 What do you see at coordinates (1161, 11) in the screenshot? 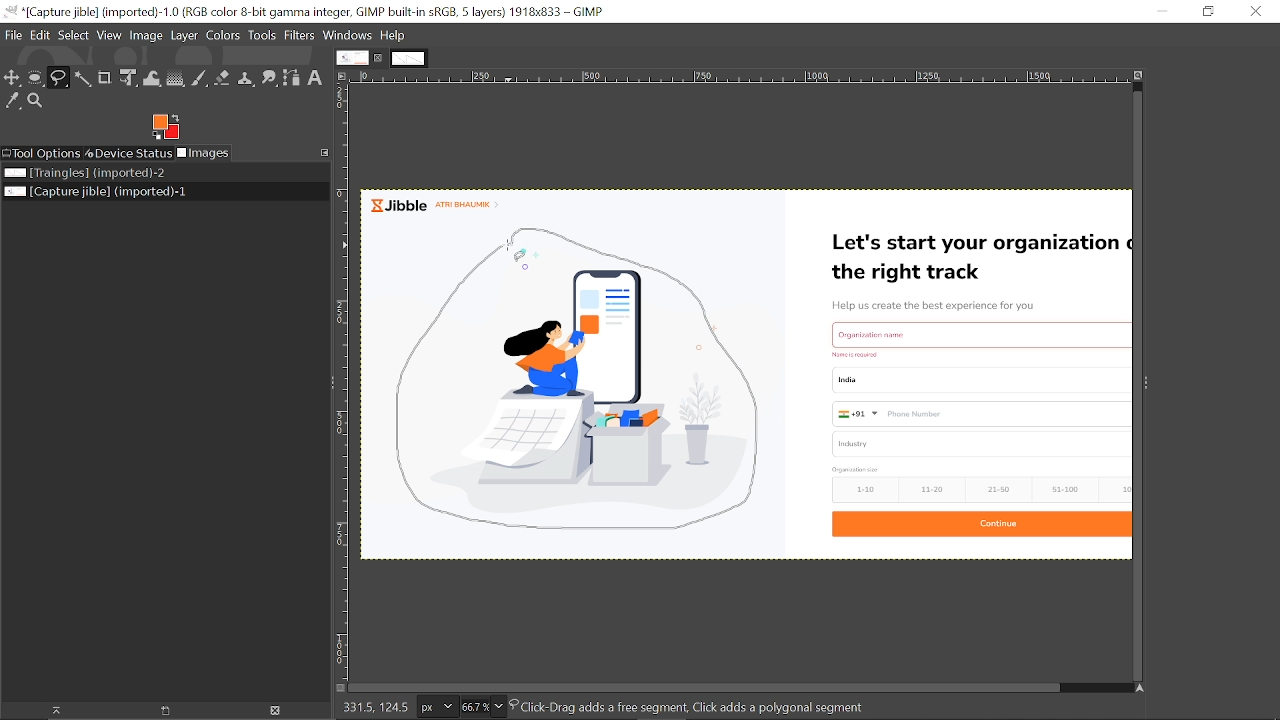
I see `Minimize` at bounding box center [1161, 11].